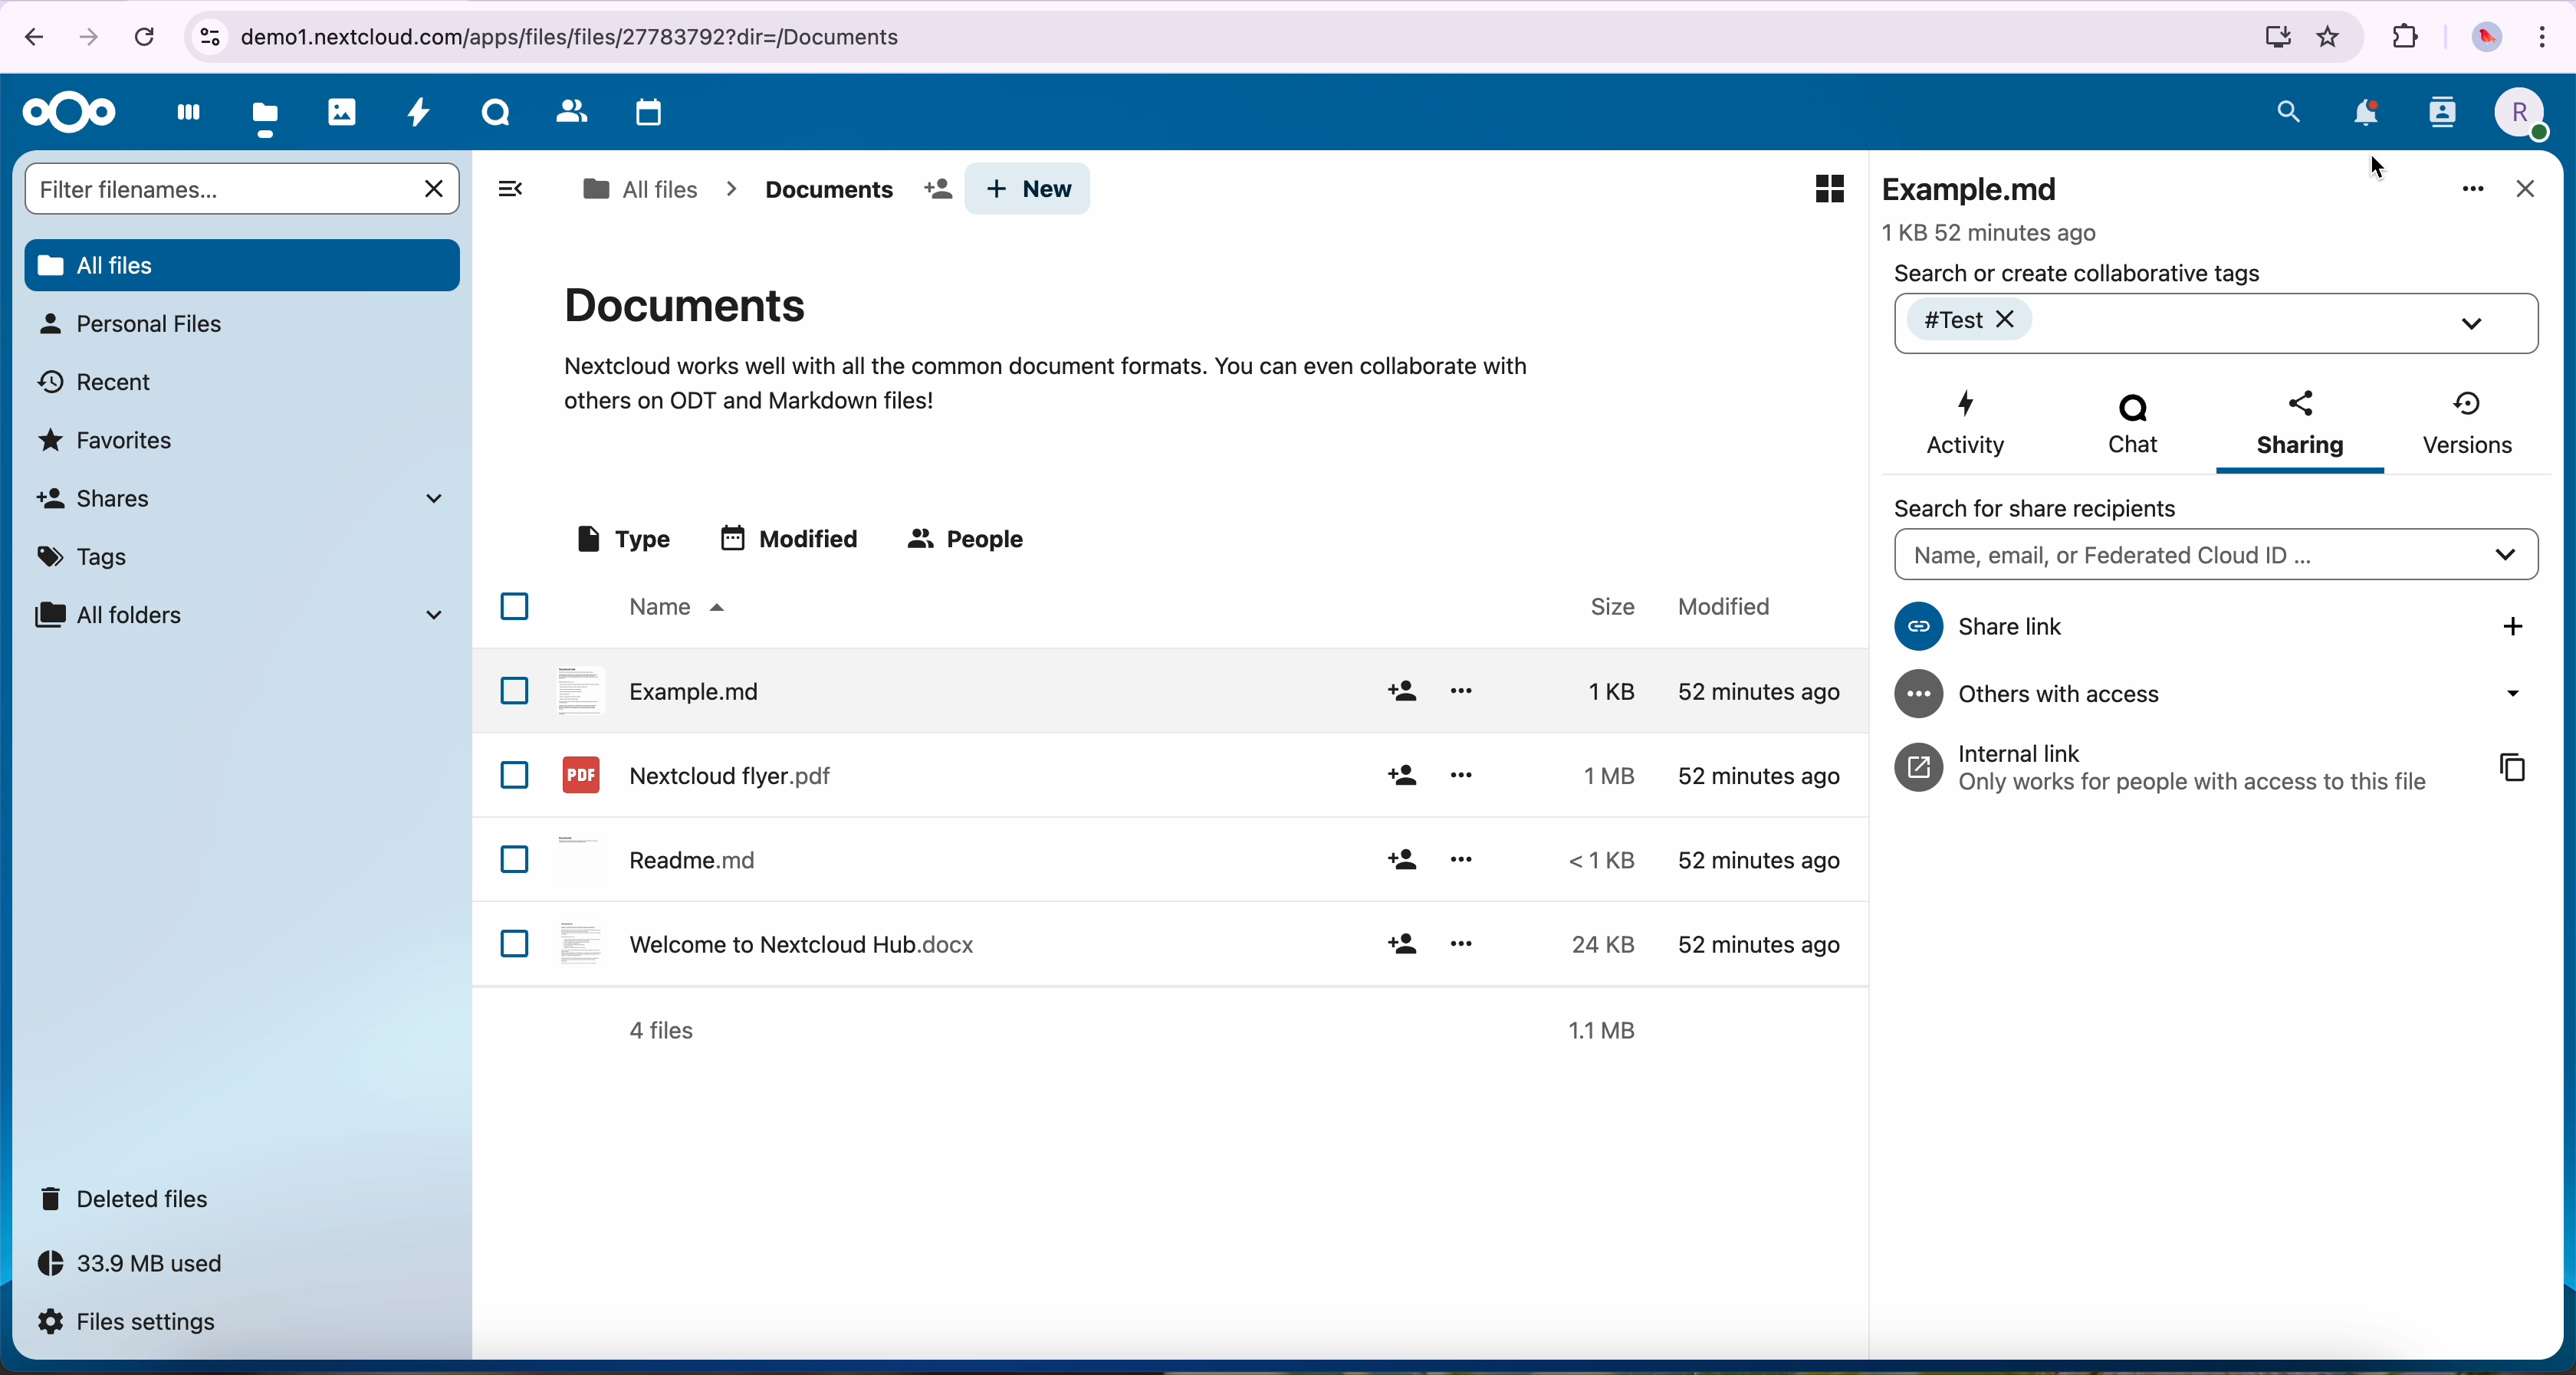 Image resolution: width=2576 pixels, height=1375 pixels. What do you see at coordinates (98, 380) in the screenshot?
I see `recent` at bounding box center [98, 380].